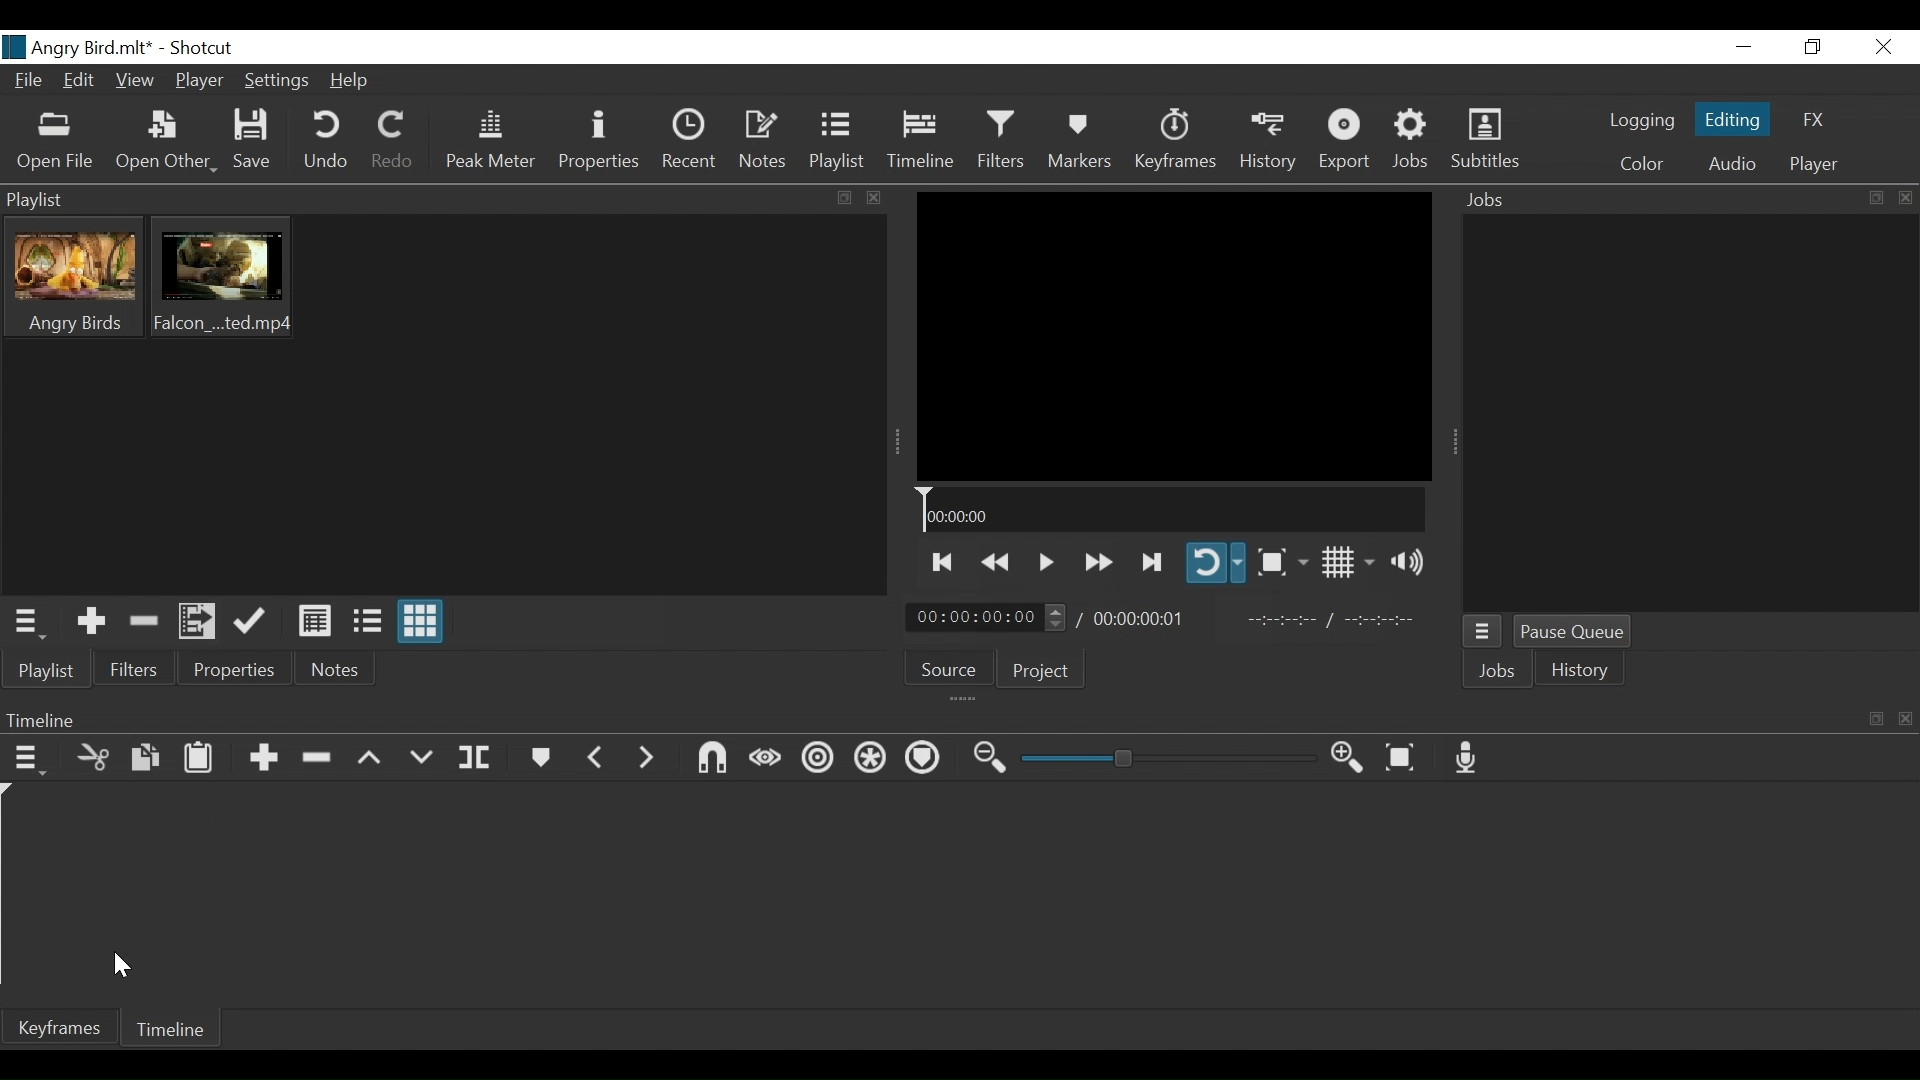 The height and width of the screenshot is (1080, 1920). Describe the element at coordinates (1641, 164) in the screenshot. I see `` at that location.